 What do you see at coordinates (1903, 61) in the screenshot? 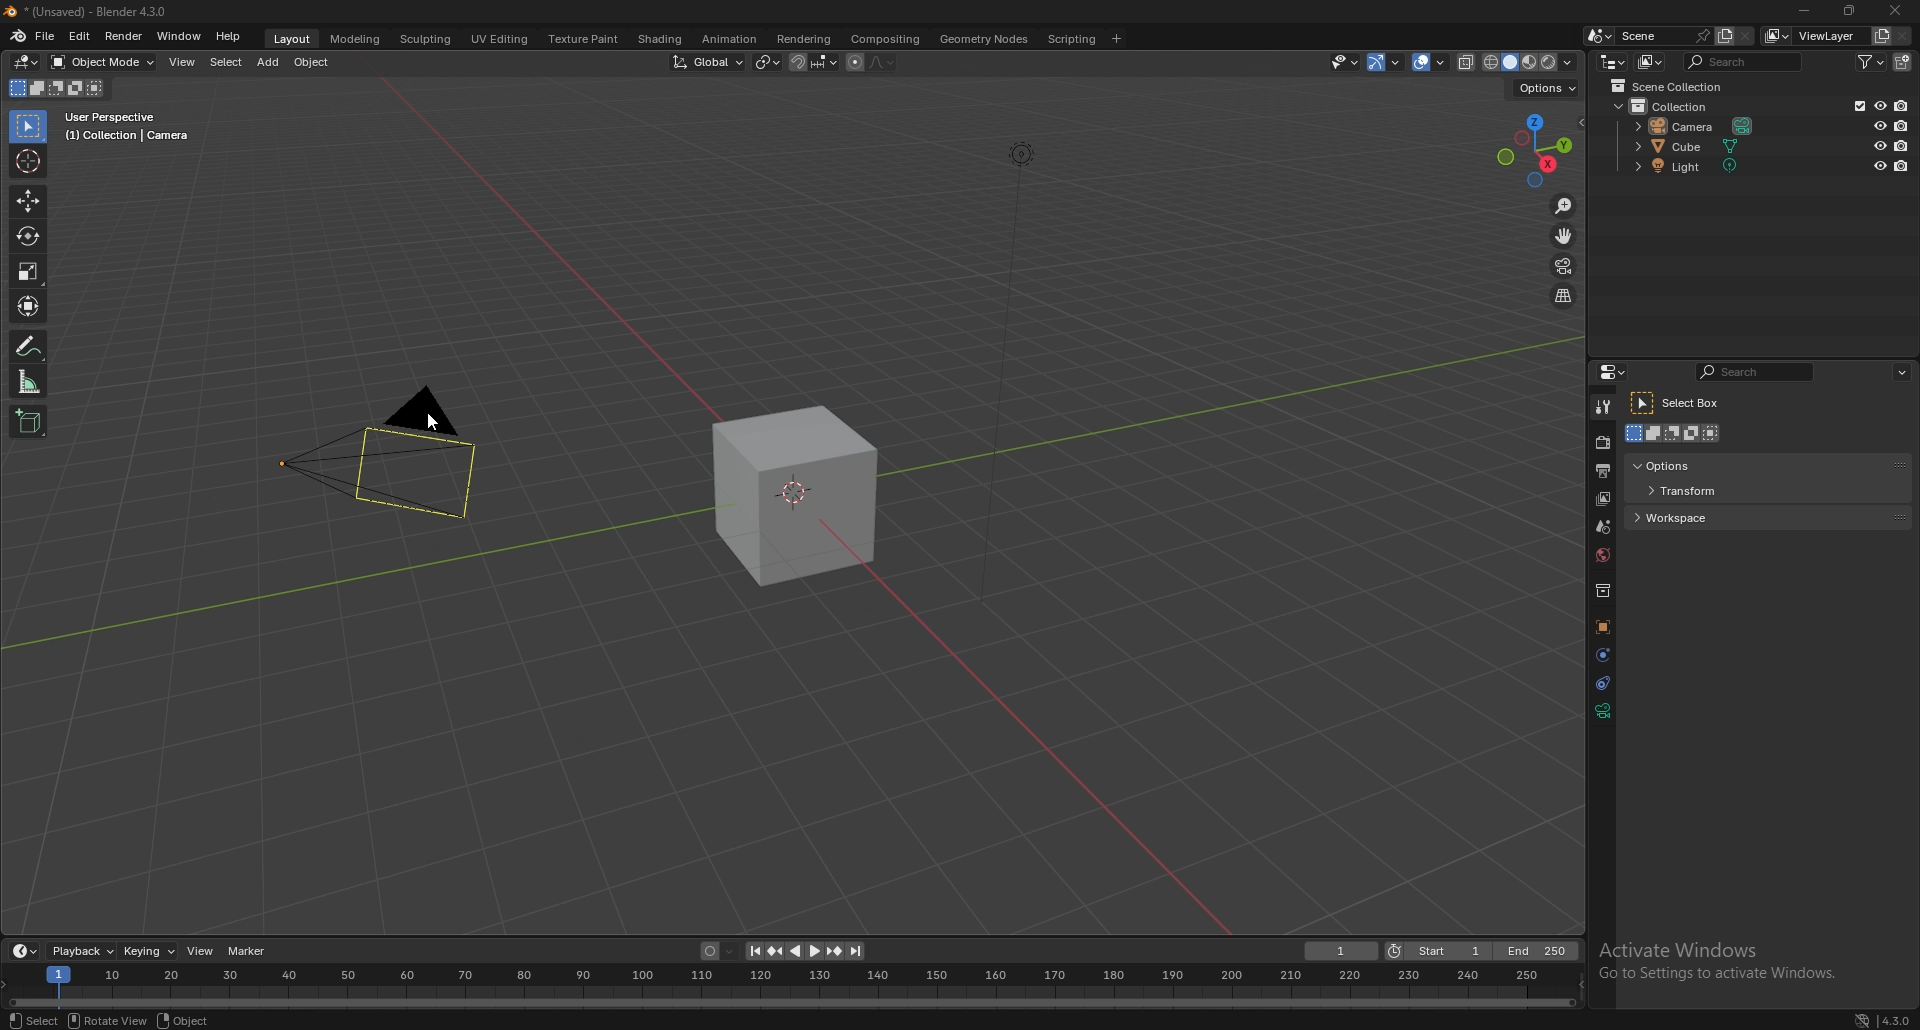
I see `add collection` at bounding box center [1903, 61].